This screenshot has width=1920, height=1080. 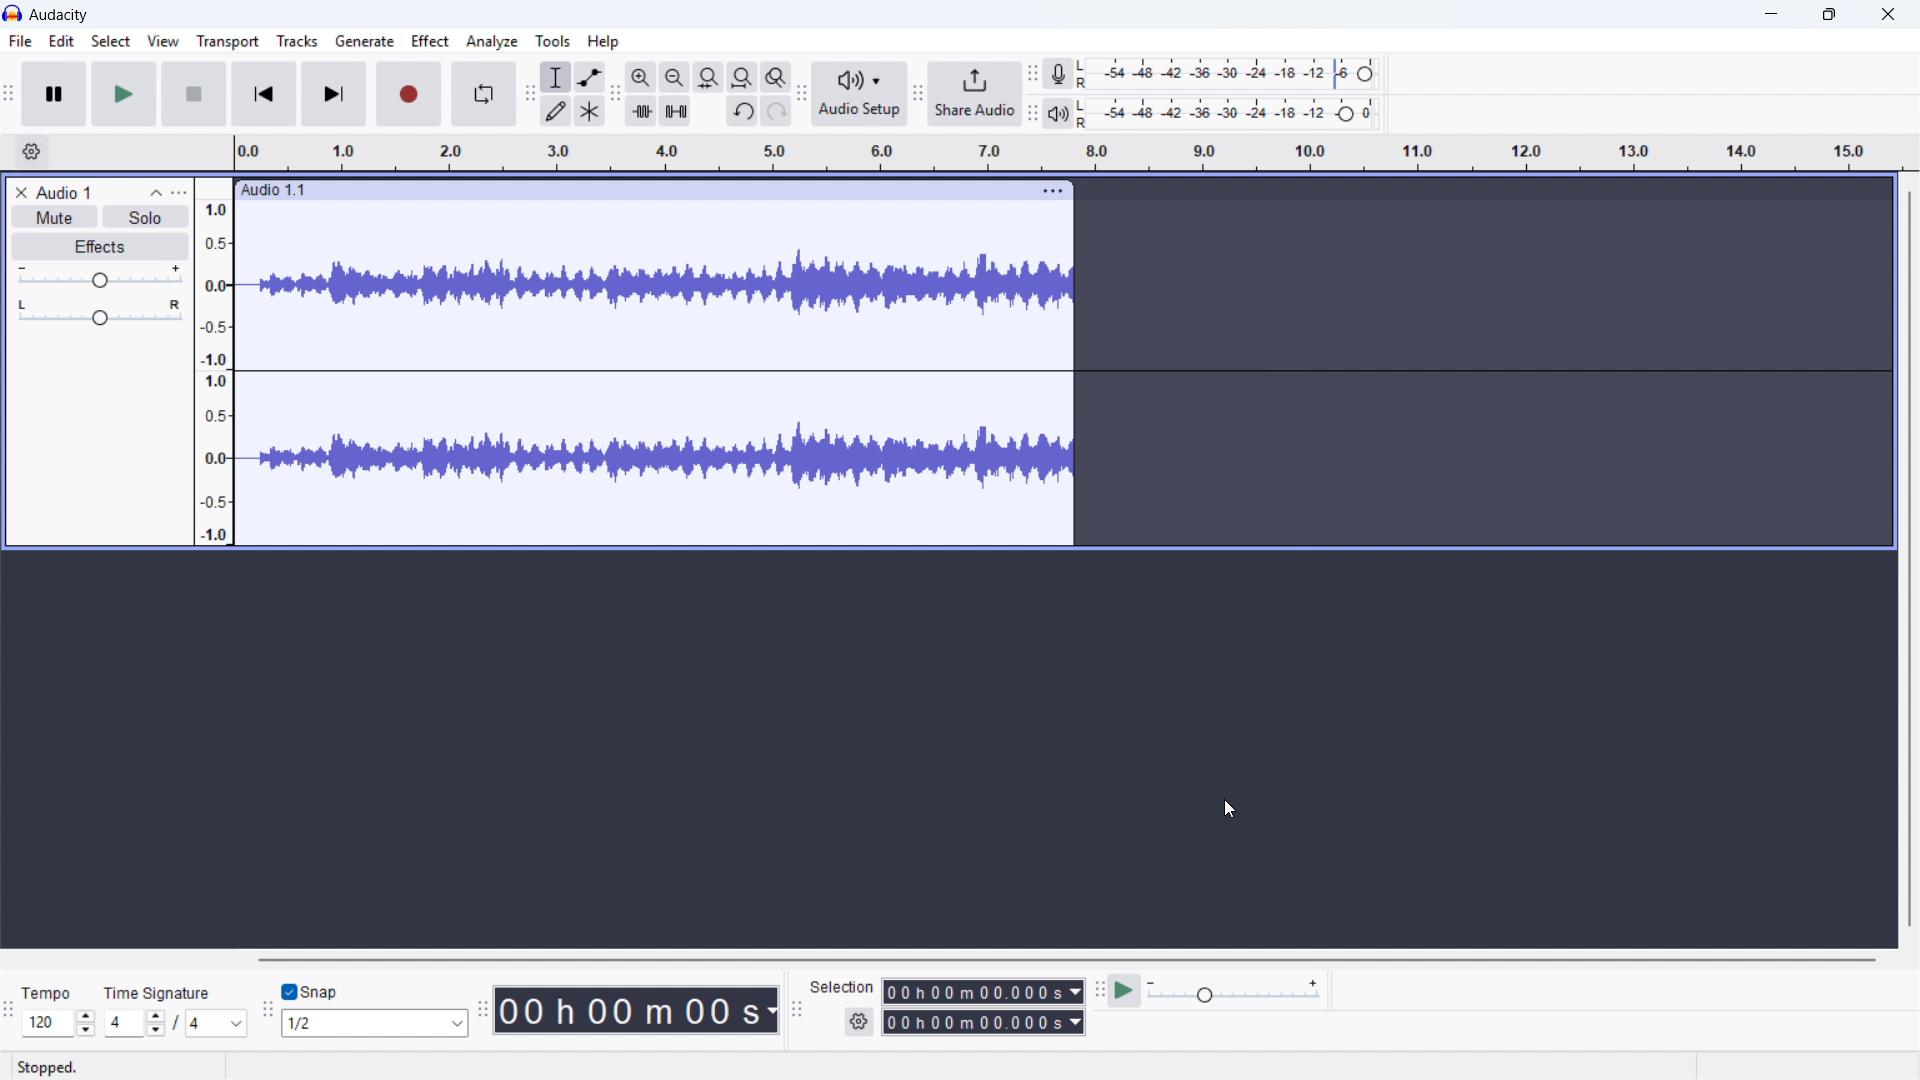 I want to click on Effects , so click(x=98, y=247).